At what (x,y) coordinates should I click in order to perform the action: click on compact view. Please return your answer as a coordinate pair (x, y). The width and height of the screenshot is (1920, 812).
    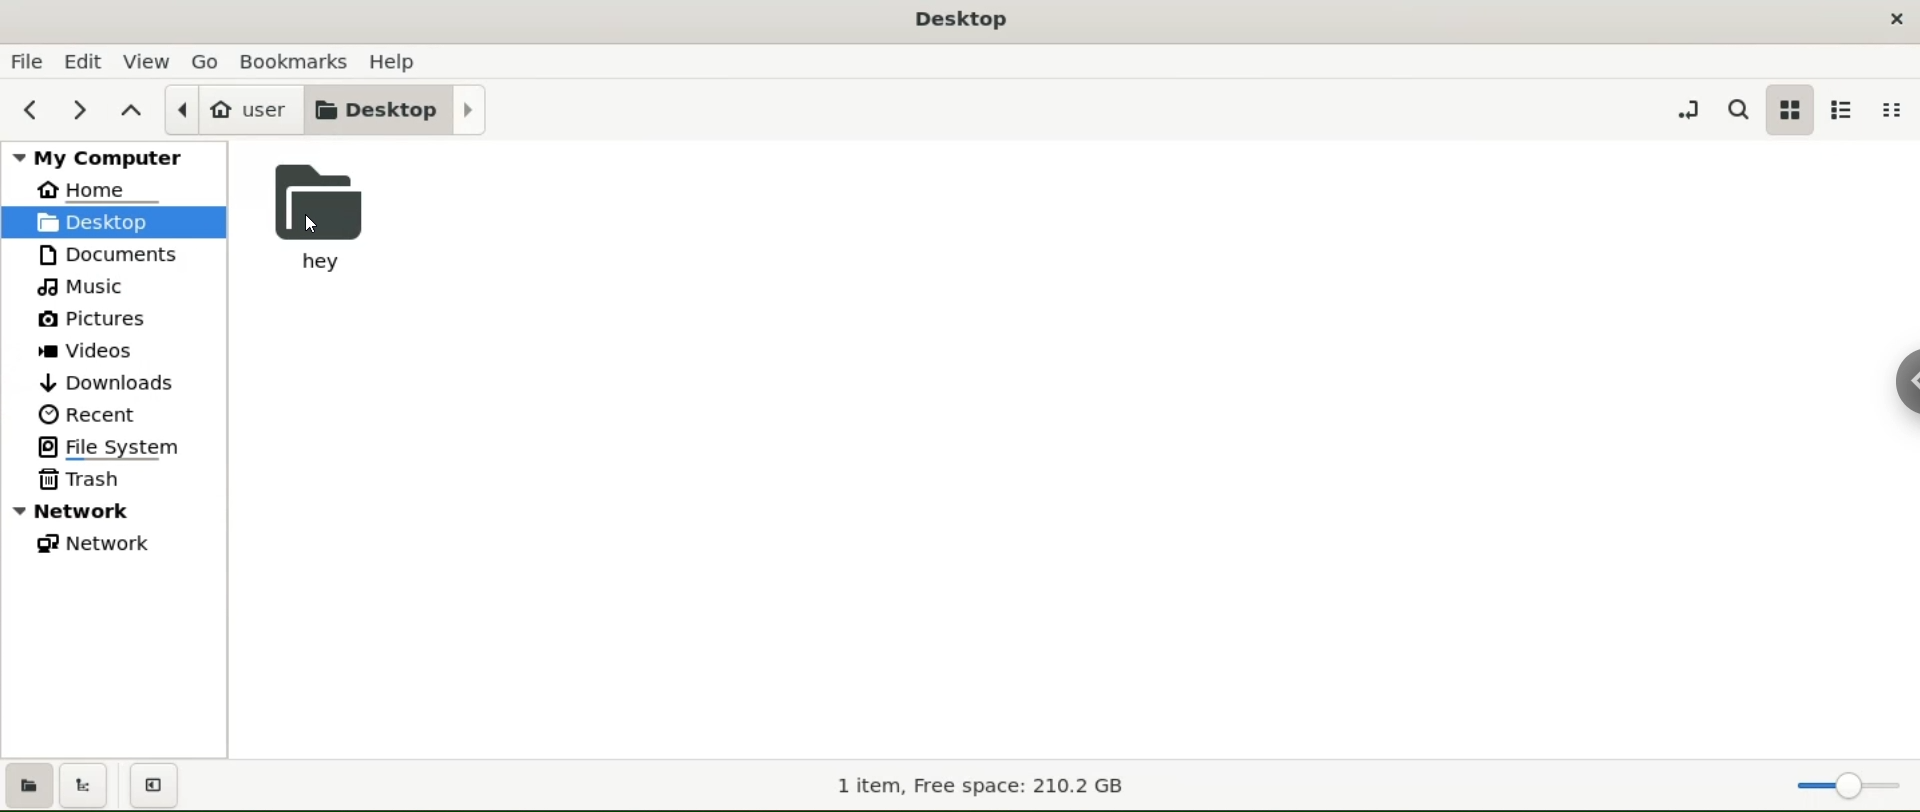
    Looking at the image, I should click on (1892, 112).